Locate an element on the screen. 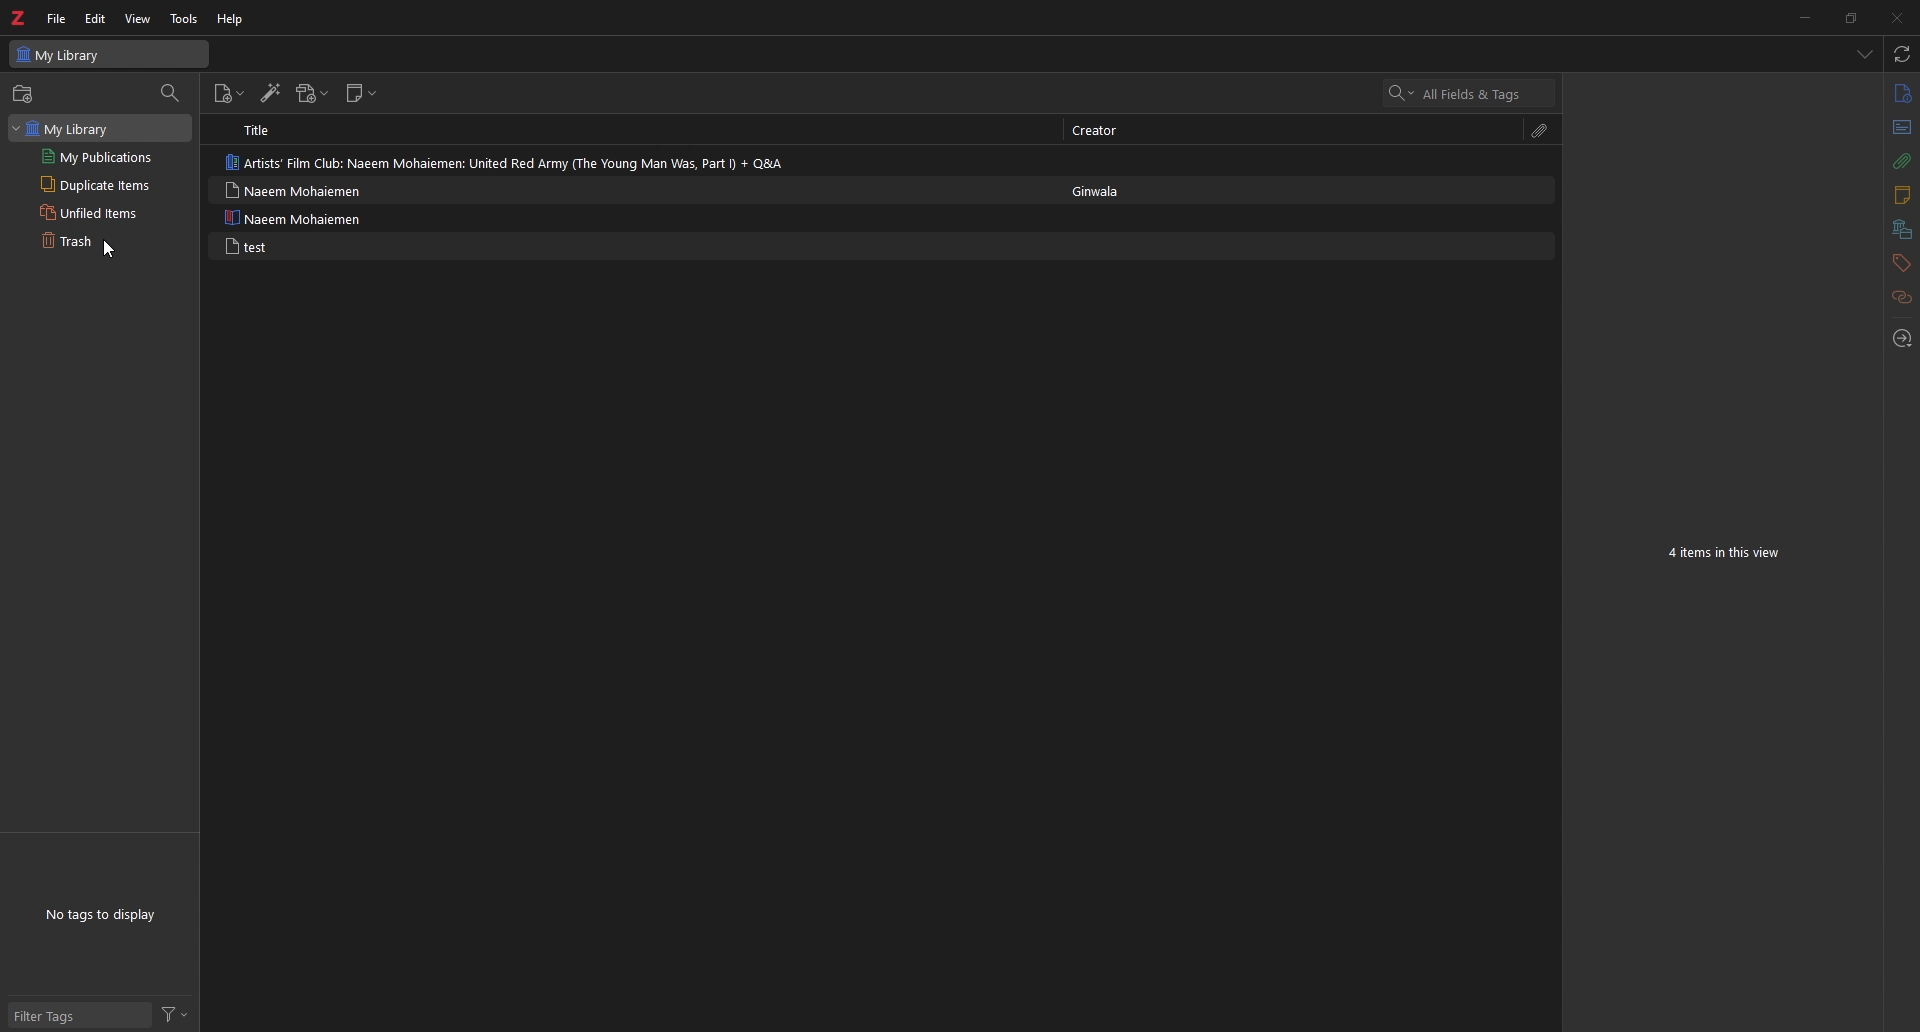  related is located at coordinates (1901, 299).